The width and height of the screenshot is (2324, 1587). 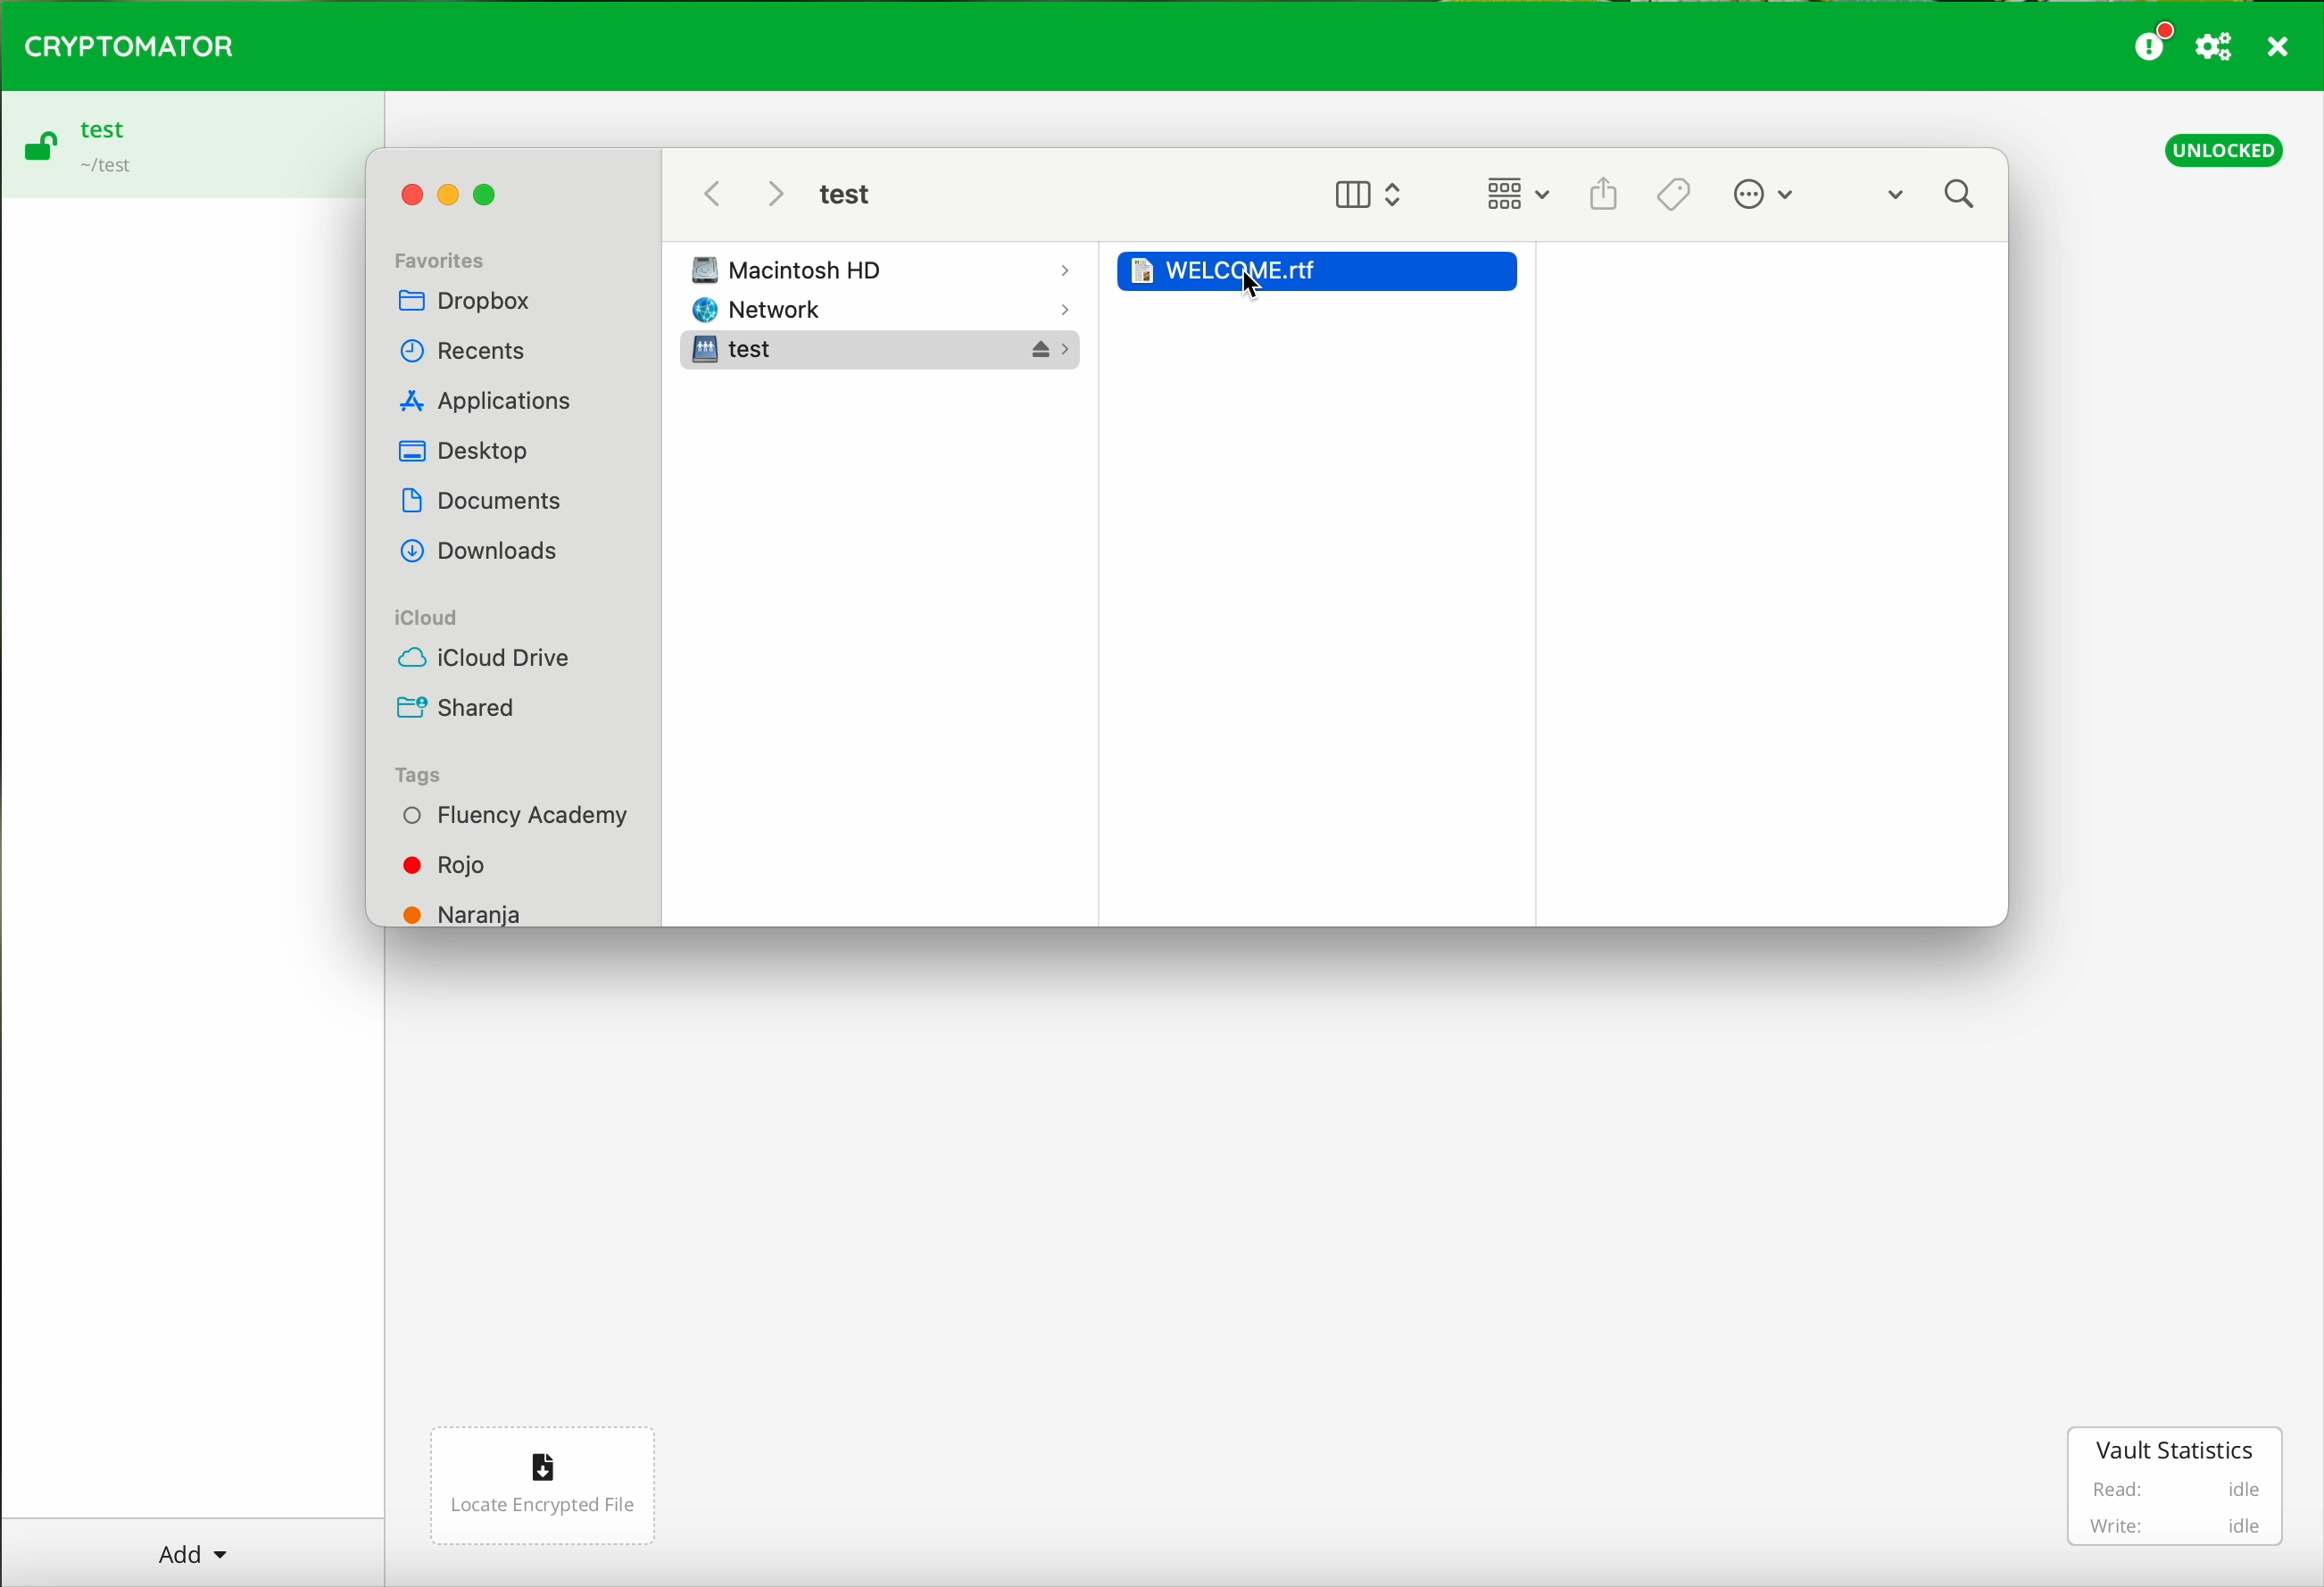 I want to click on Search, so click(x=1936, y=197).